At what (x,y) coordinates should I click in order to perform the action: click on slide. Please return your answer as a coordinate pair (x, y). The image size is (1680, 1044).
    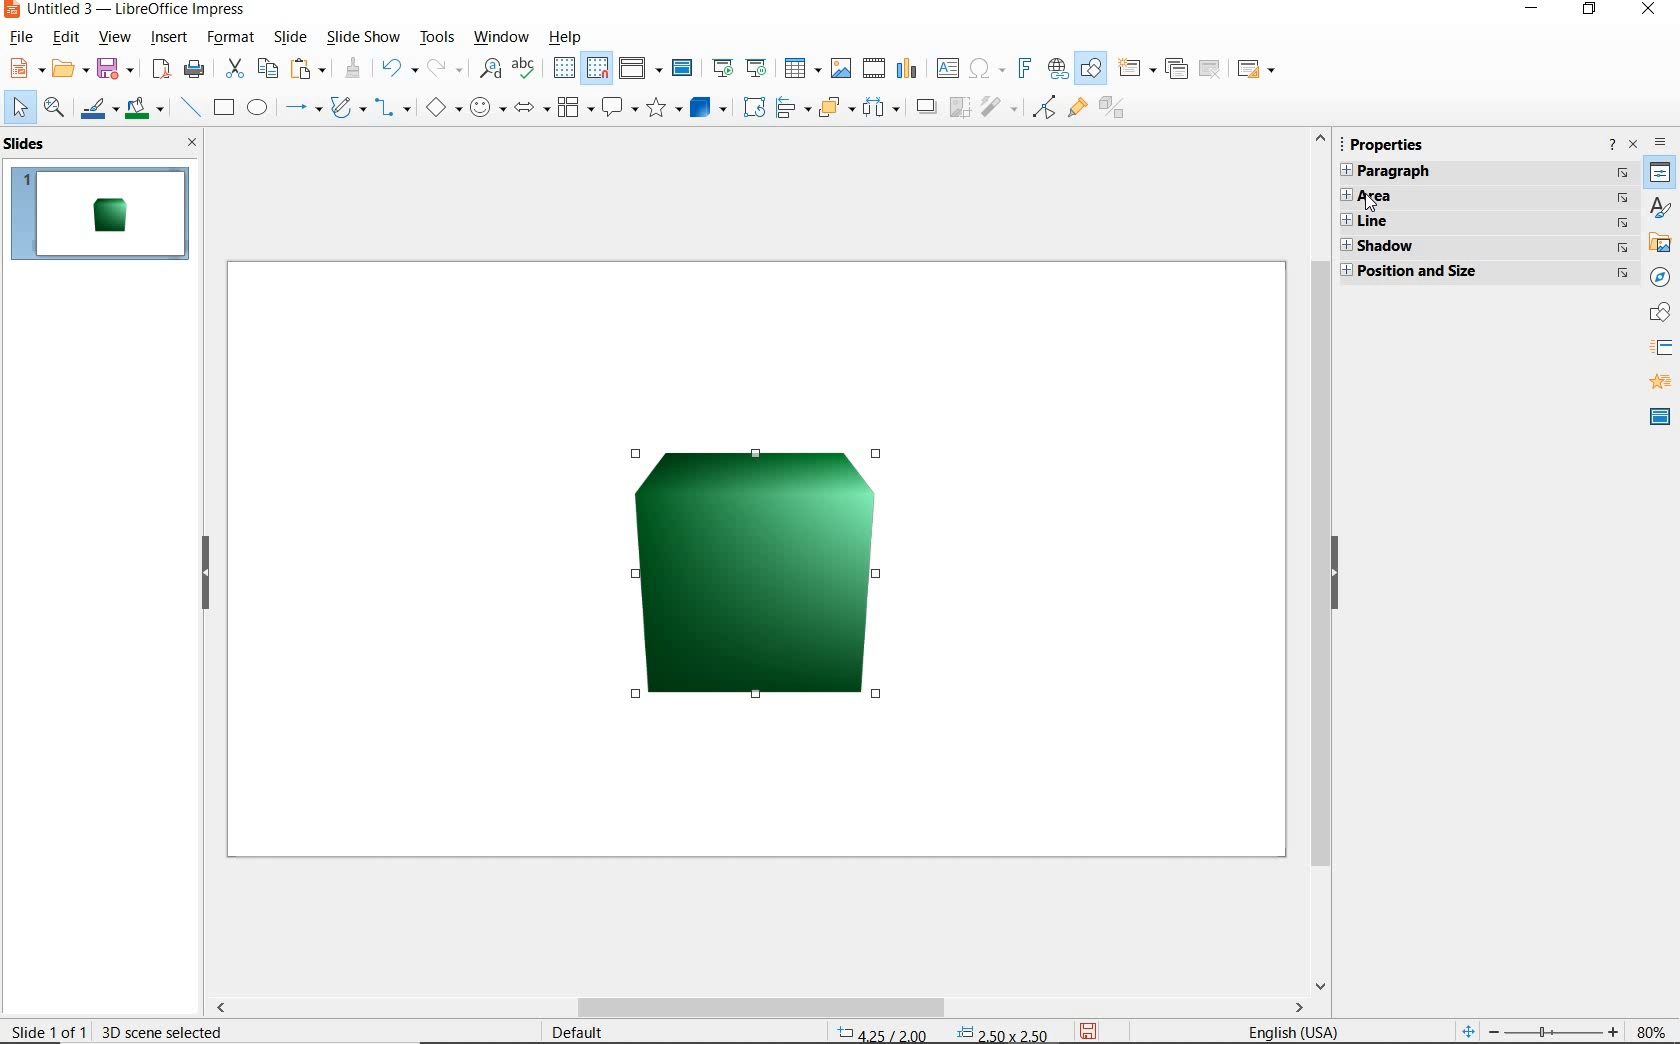
    Looking at the image, I should click on (288, 37).